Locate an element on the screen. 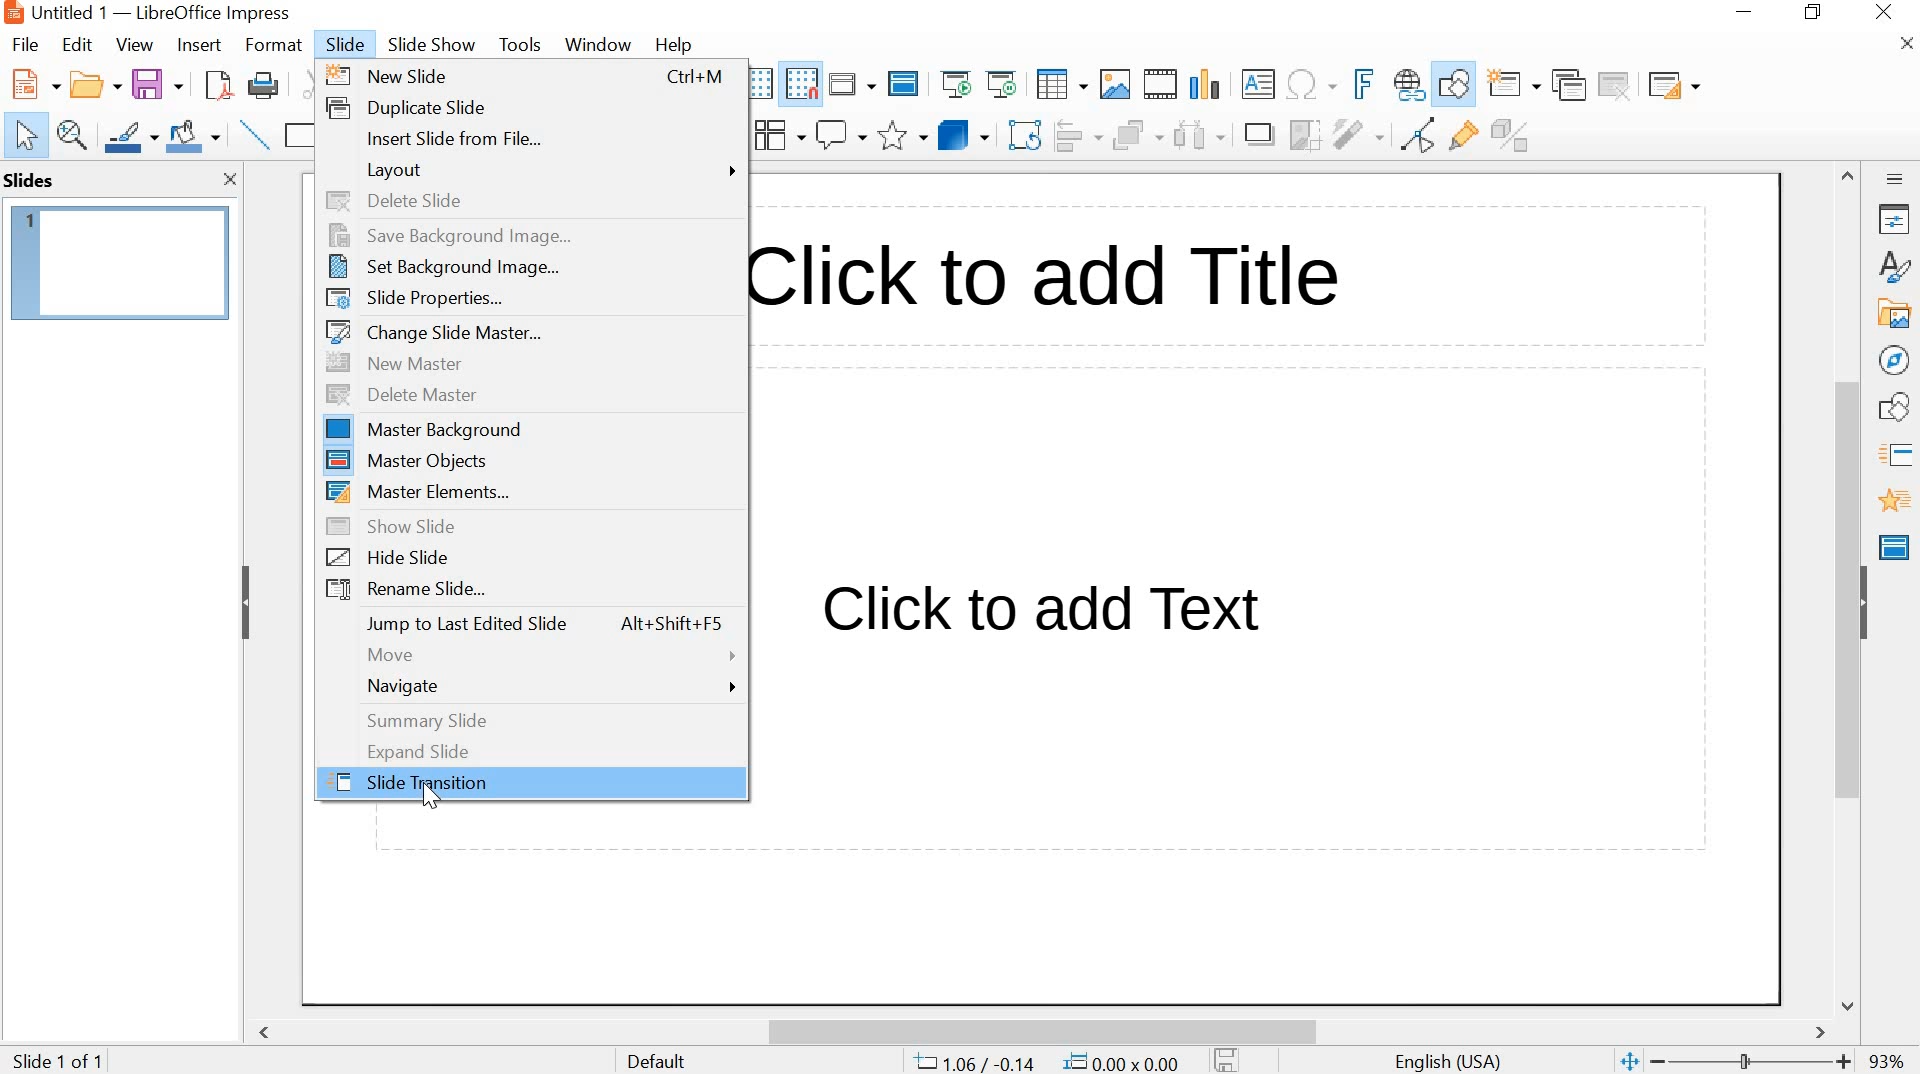  Table is located at coordinates (1061, 85).